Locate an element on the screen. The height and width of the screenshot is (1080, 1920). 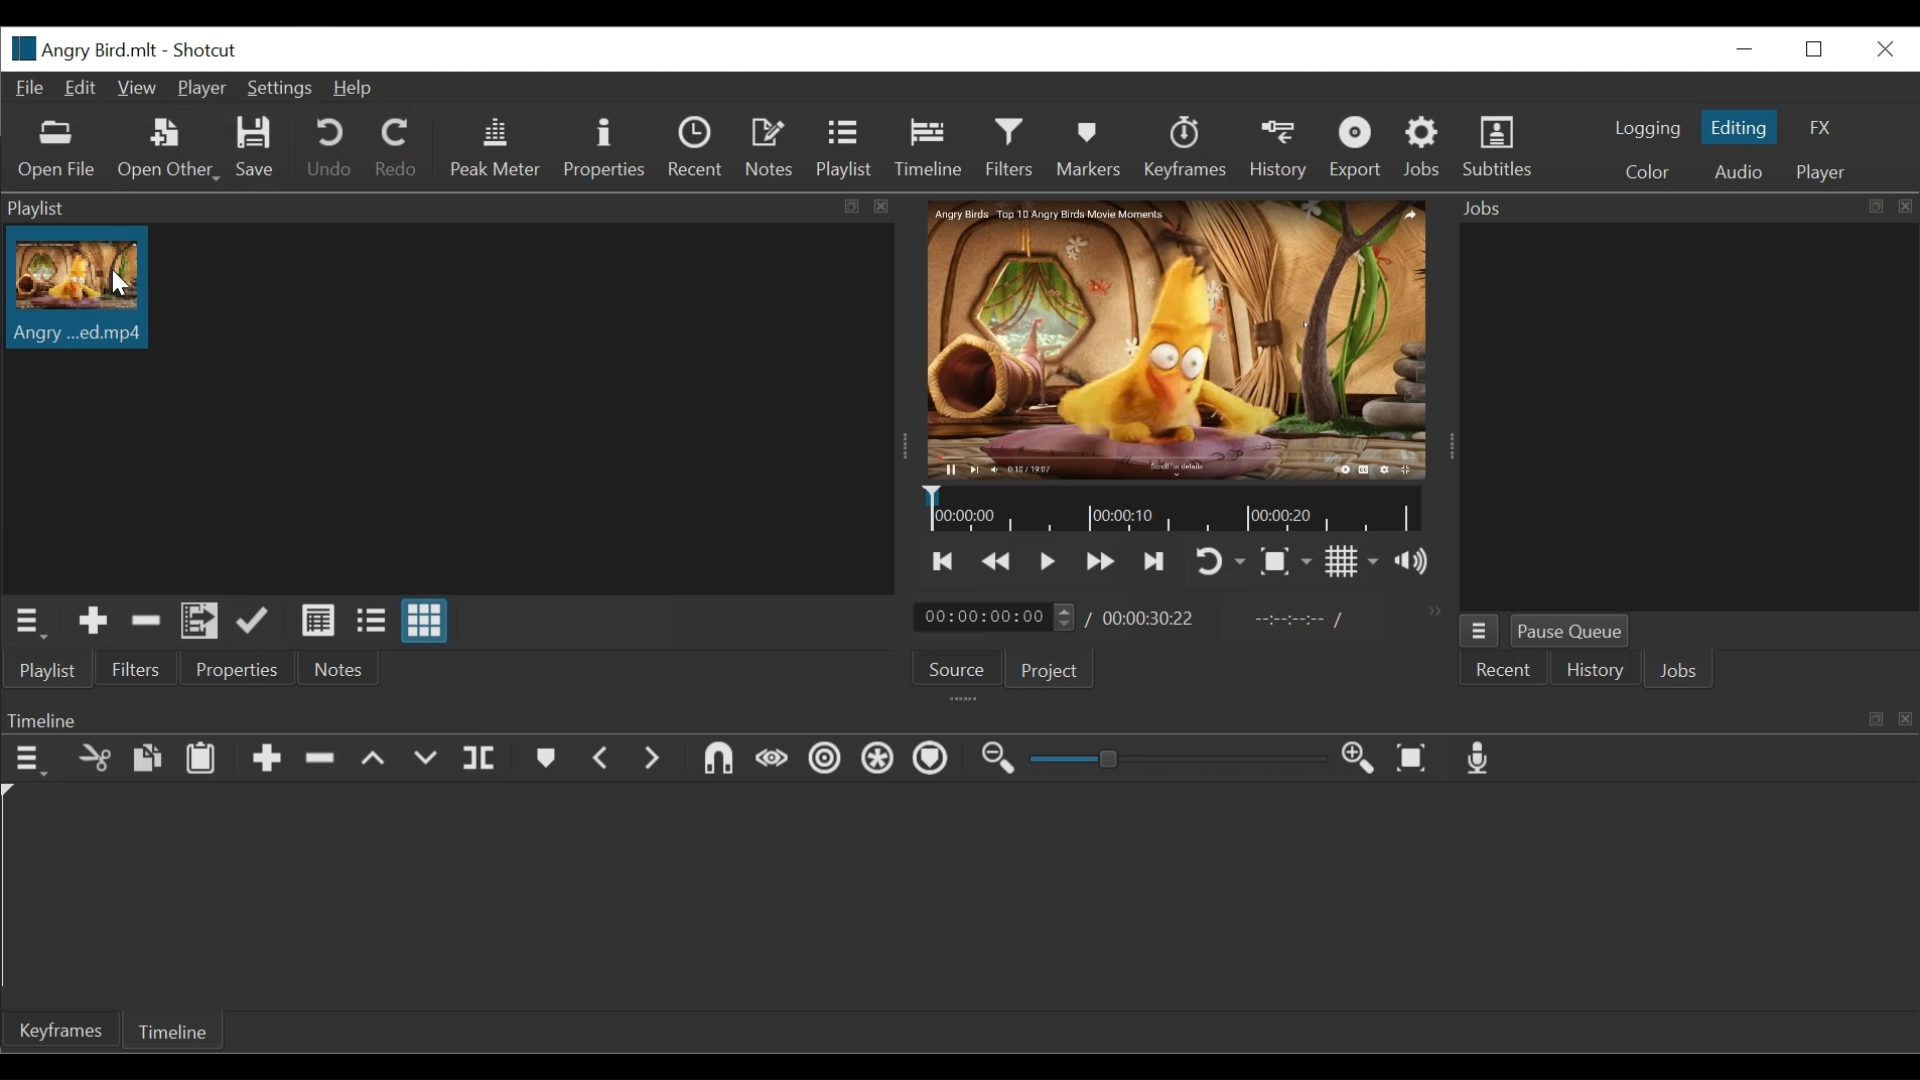
Keyframe is located at coordinates (59, 1033).